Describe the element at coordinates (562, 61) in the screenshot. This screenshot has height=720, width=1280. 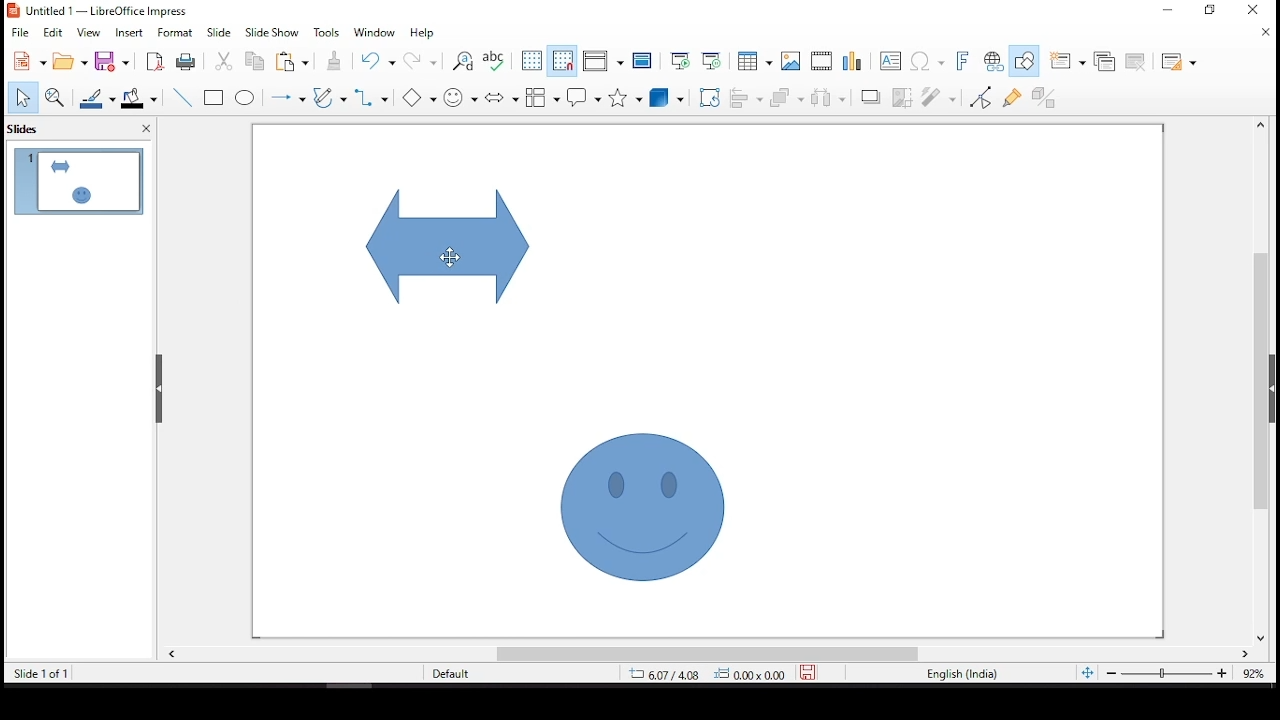
I see `snap to grid` at that location.